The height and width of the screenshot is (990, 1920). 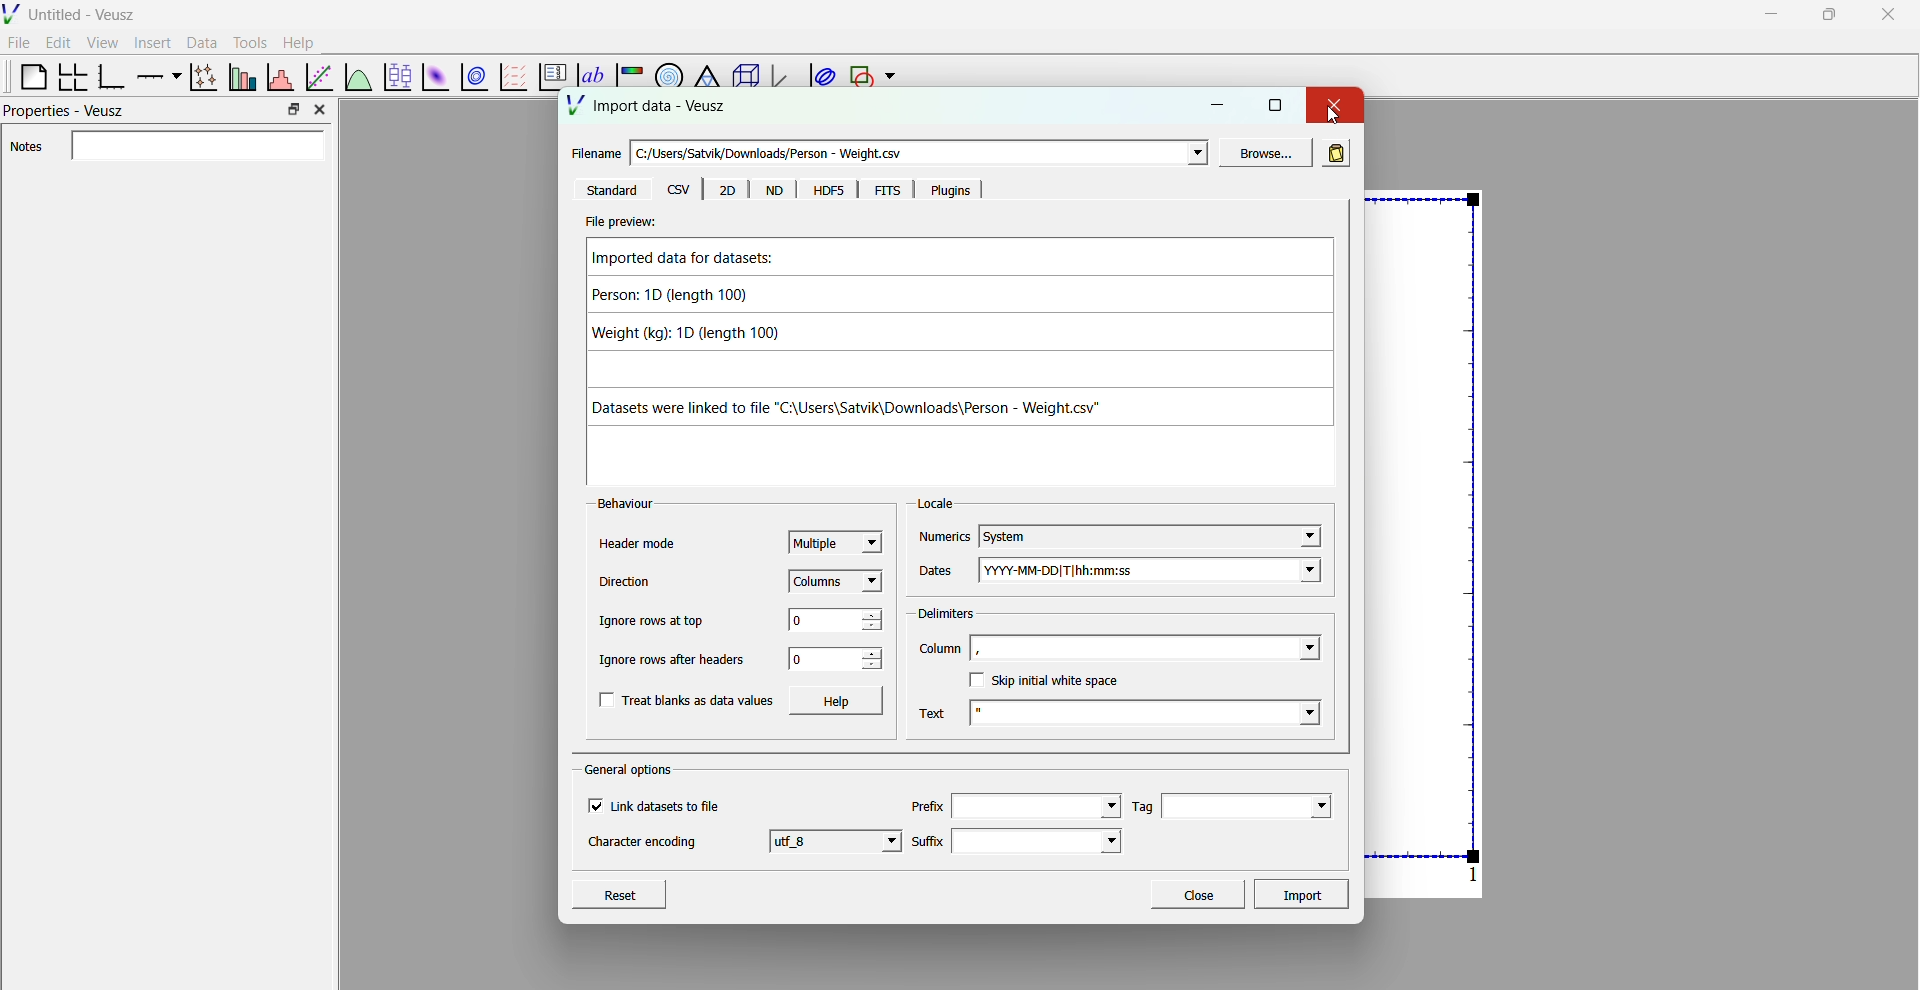 I want to click on 0, so click(x=800, y=659).